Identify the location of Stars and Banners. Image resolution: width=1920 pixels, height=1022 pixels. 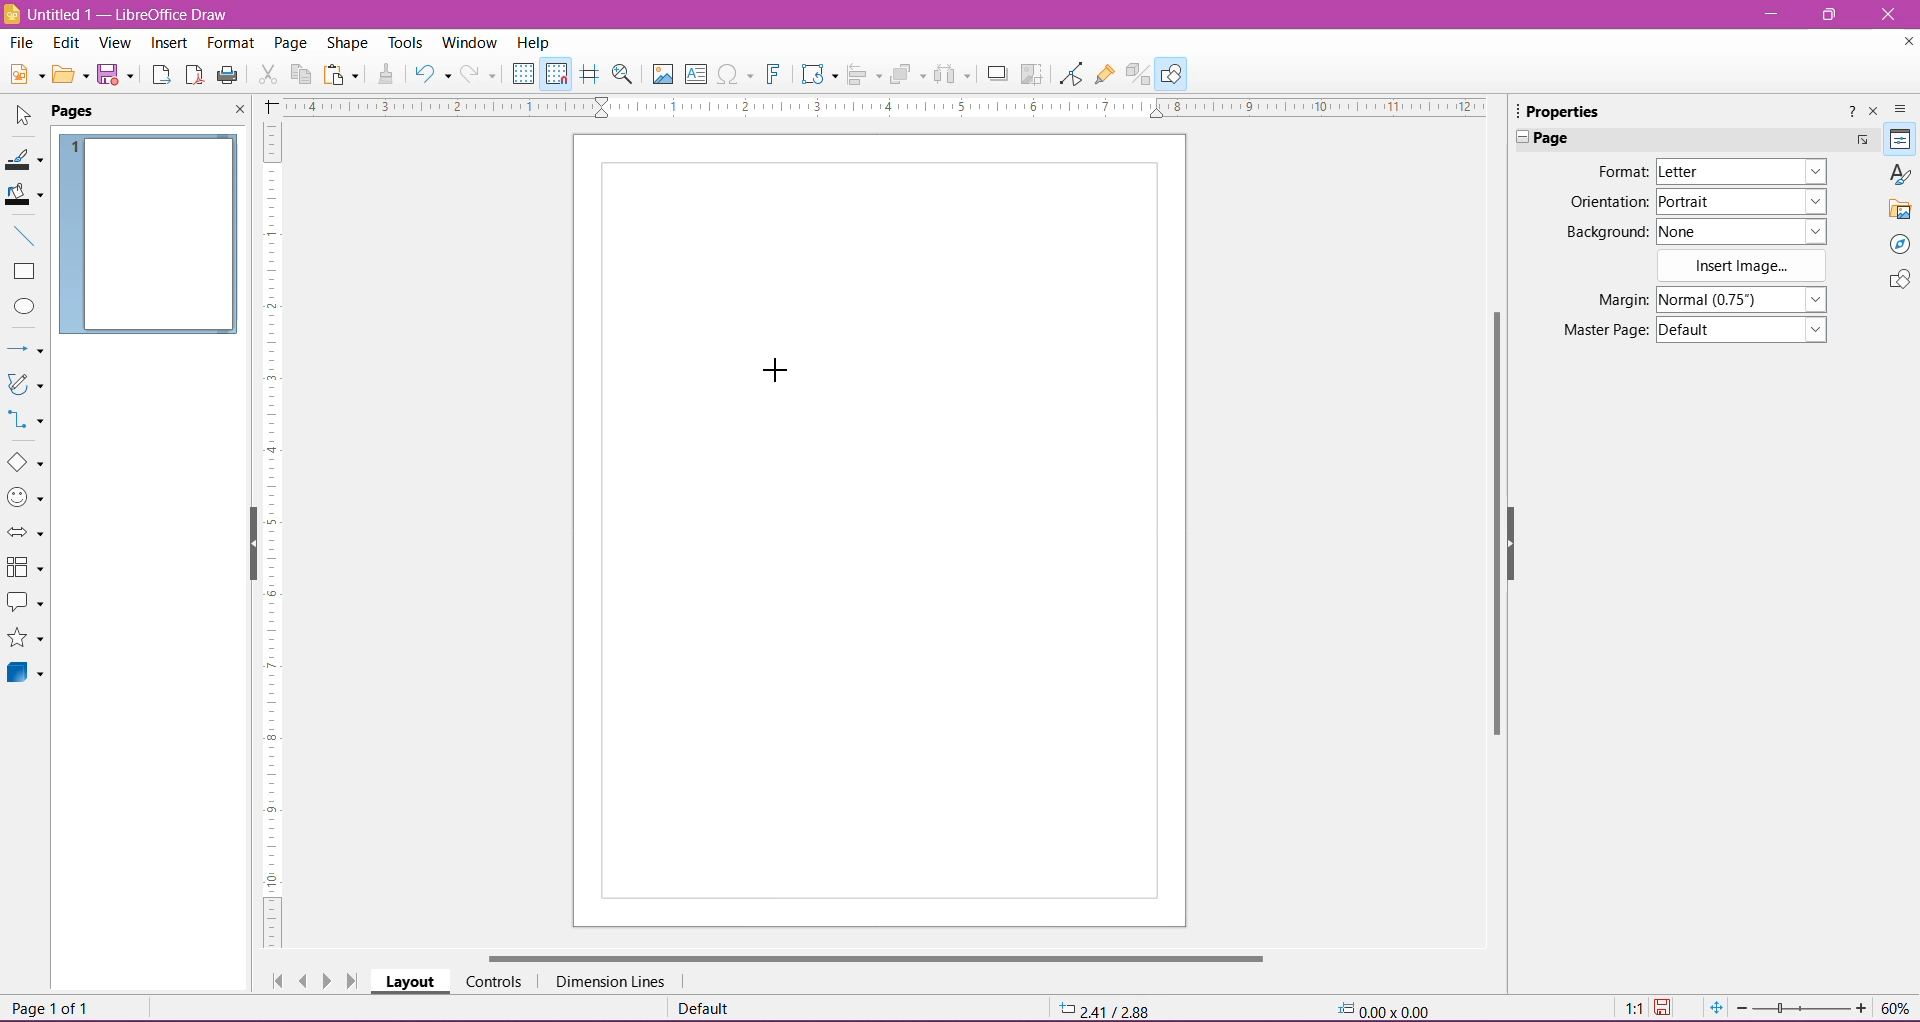
(26, 640).